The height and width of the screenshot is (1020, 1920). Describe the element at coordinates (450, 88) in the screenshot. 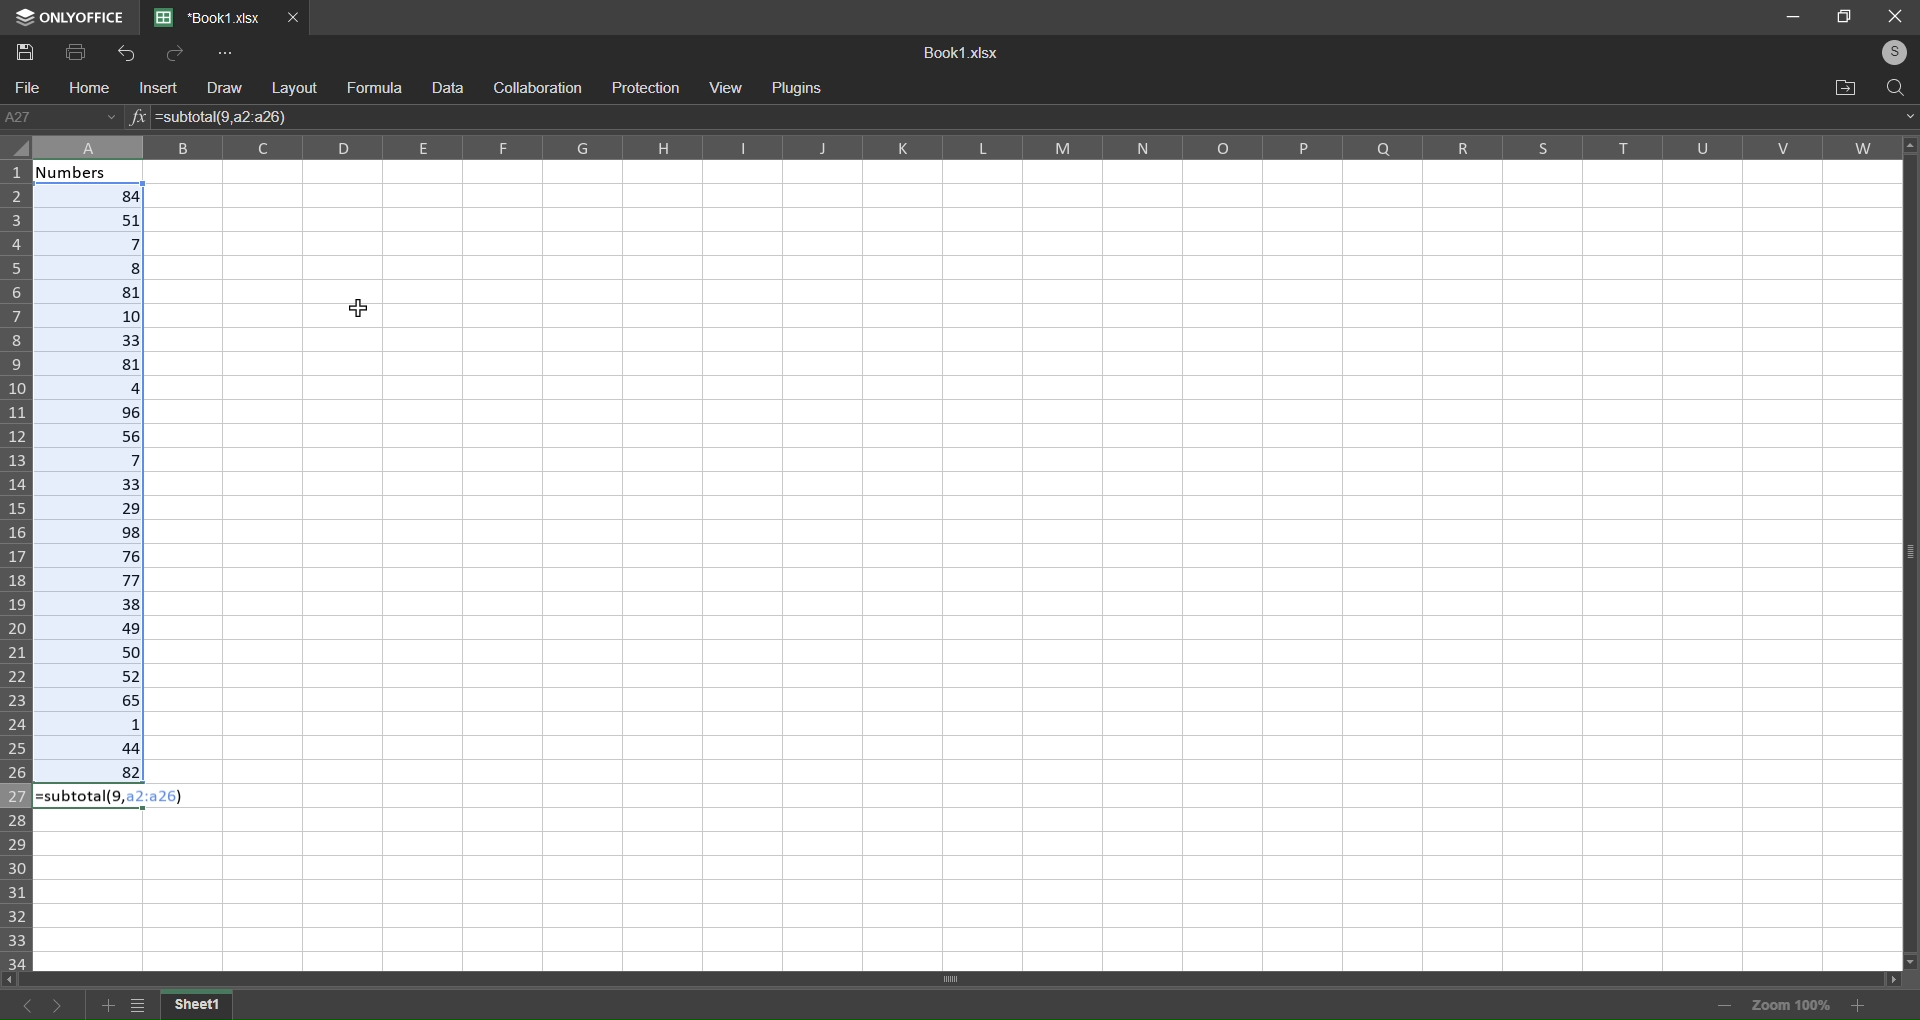

I see `data` at that location.